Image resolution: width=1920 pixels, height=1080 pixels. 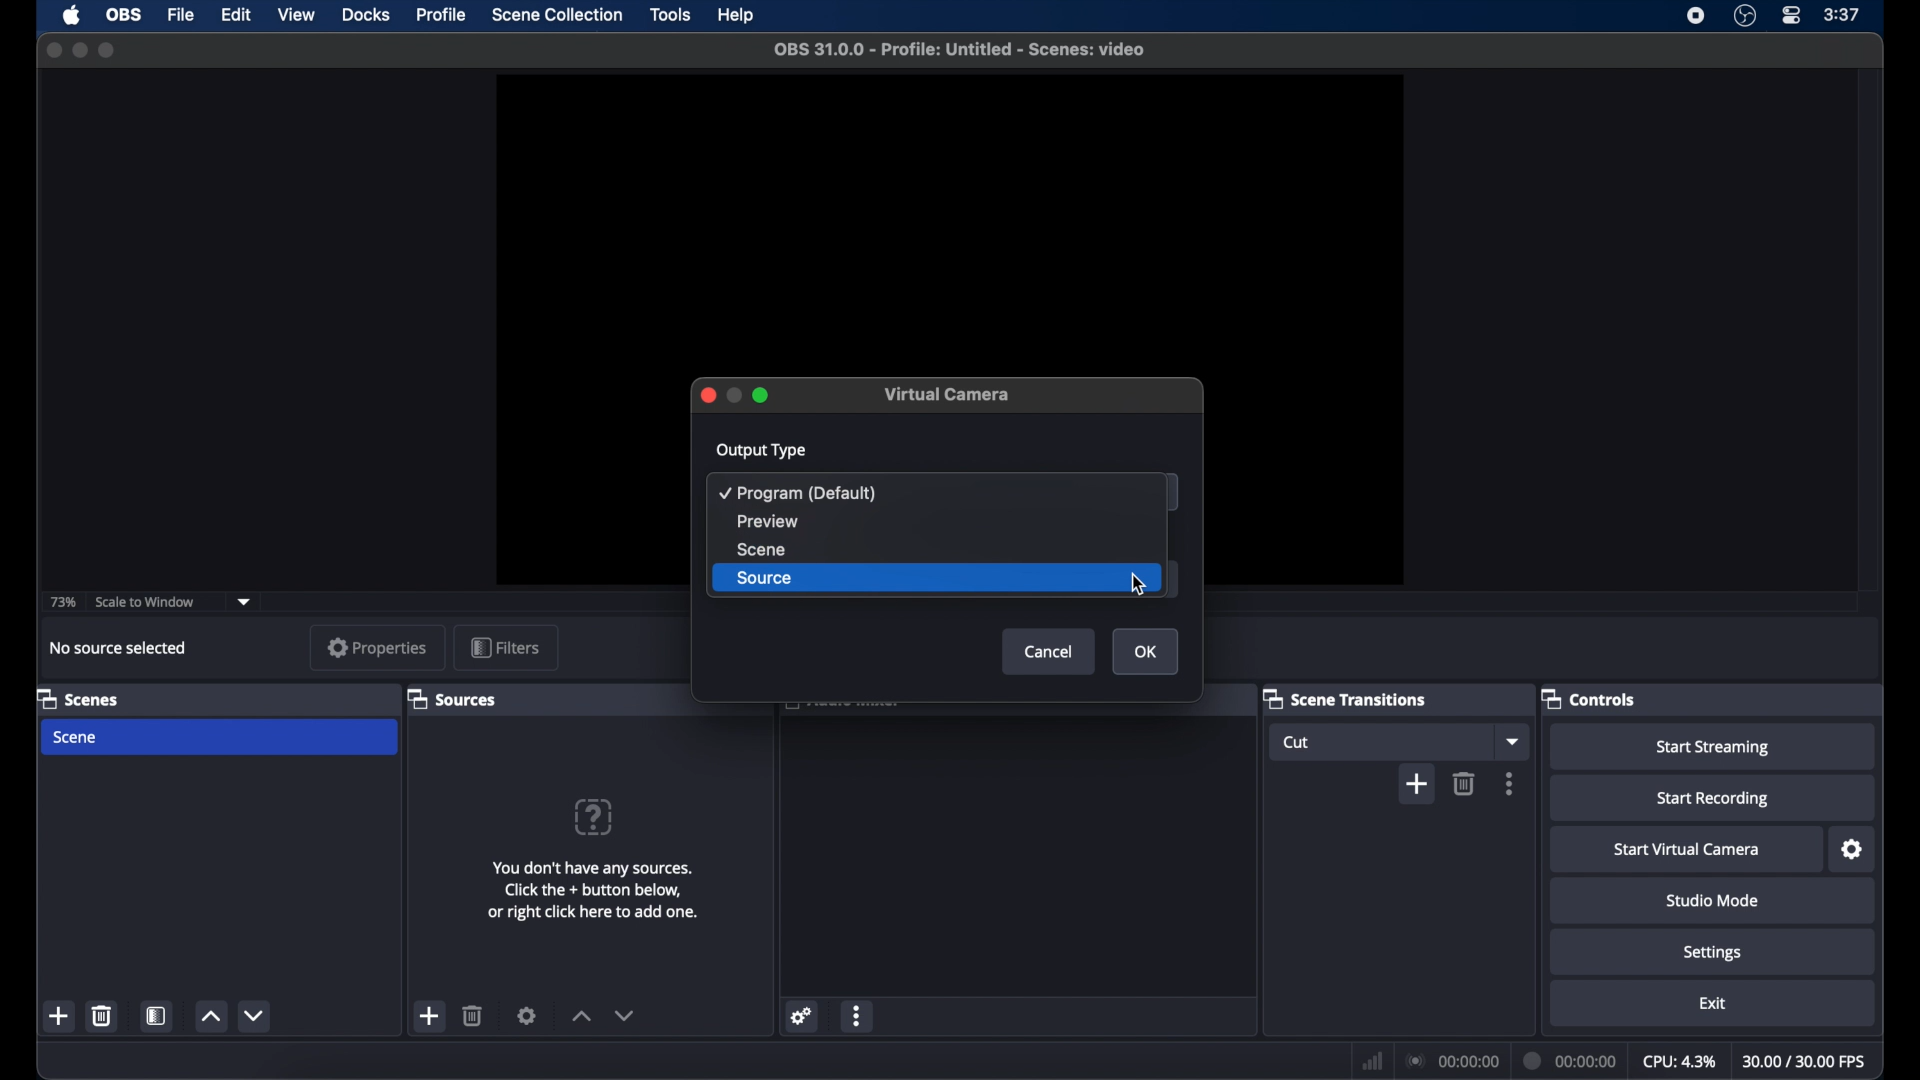 What do you see at coordinates (1696, 16) in the screenshot?
I see `screen recording` at bounding box center [1696, 16].